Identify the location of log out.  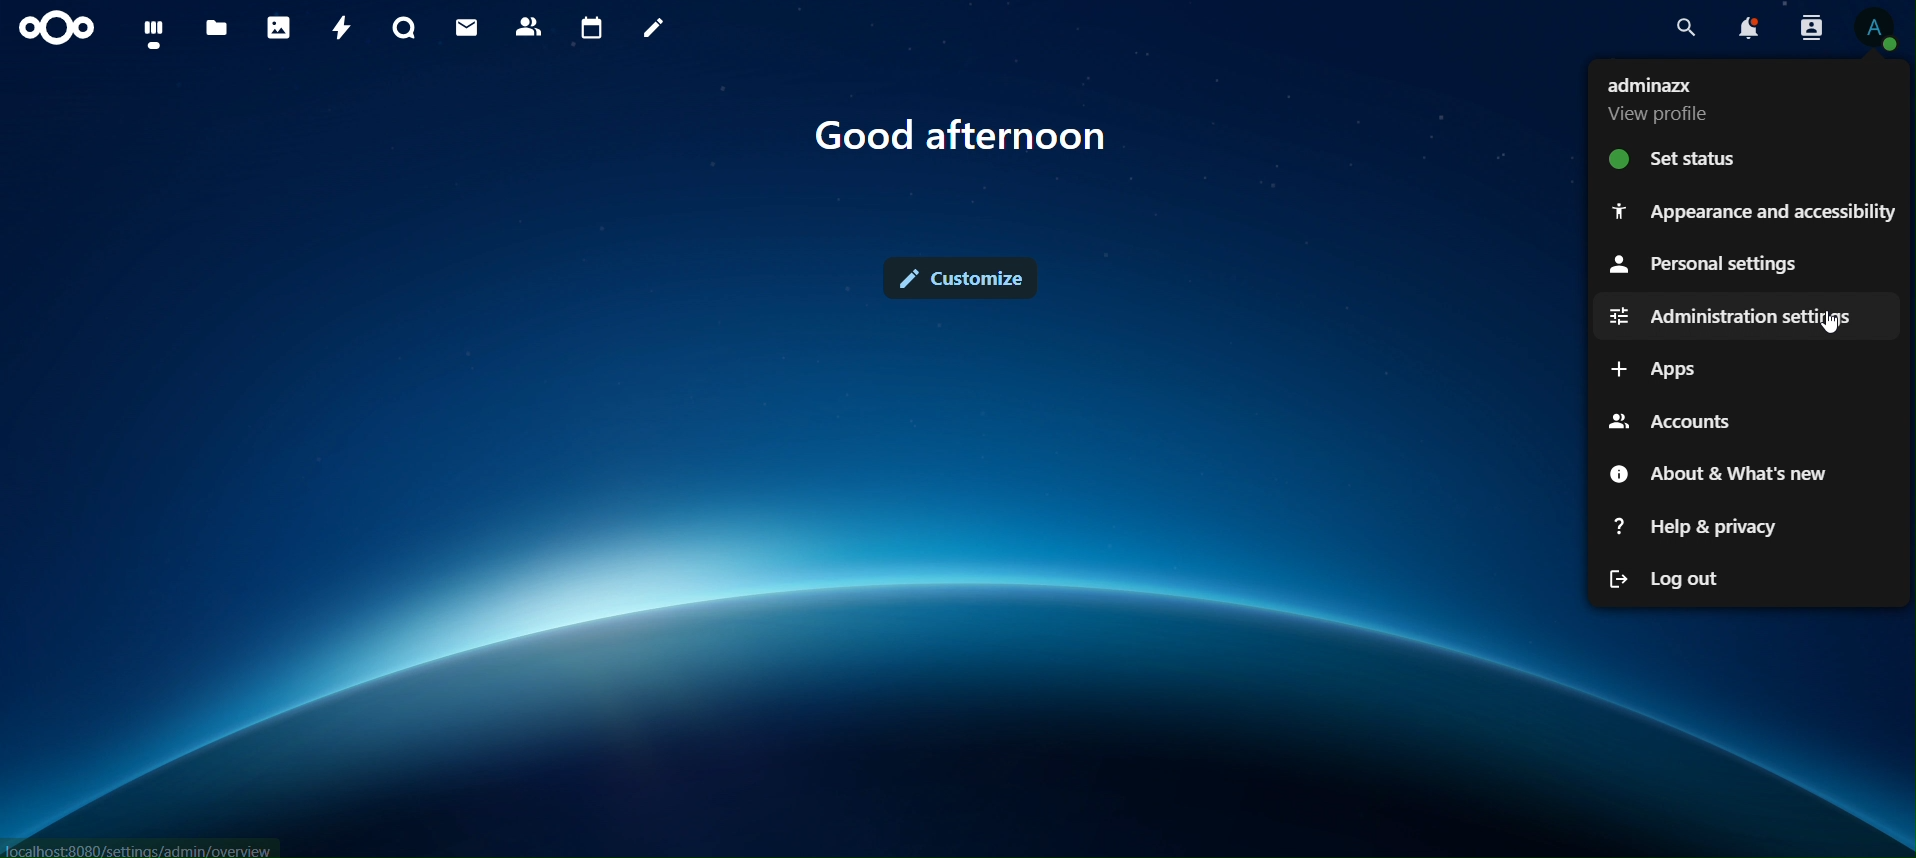
(1668, 577).